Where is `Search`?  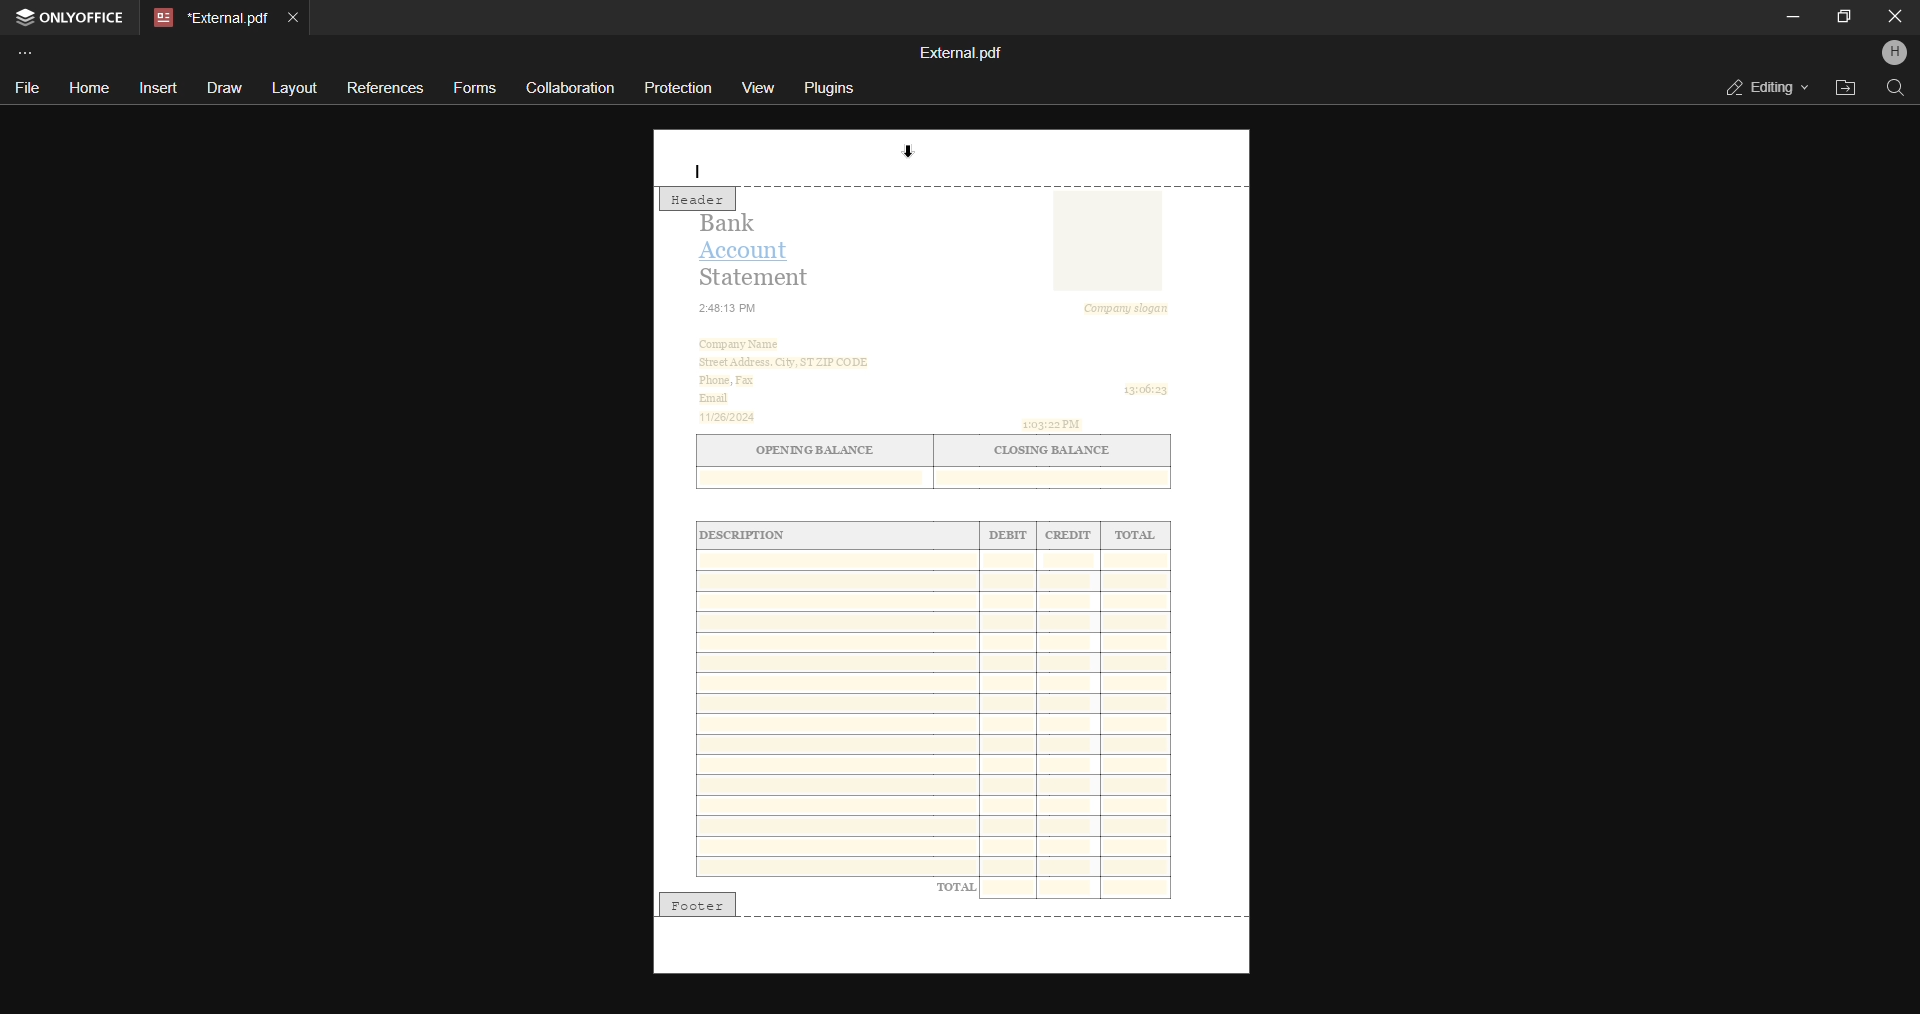 Search is located at coordinates (1894, 88).